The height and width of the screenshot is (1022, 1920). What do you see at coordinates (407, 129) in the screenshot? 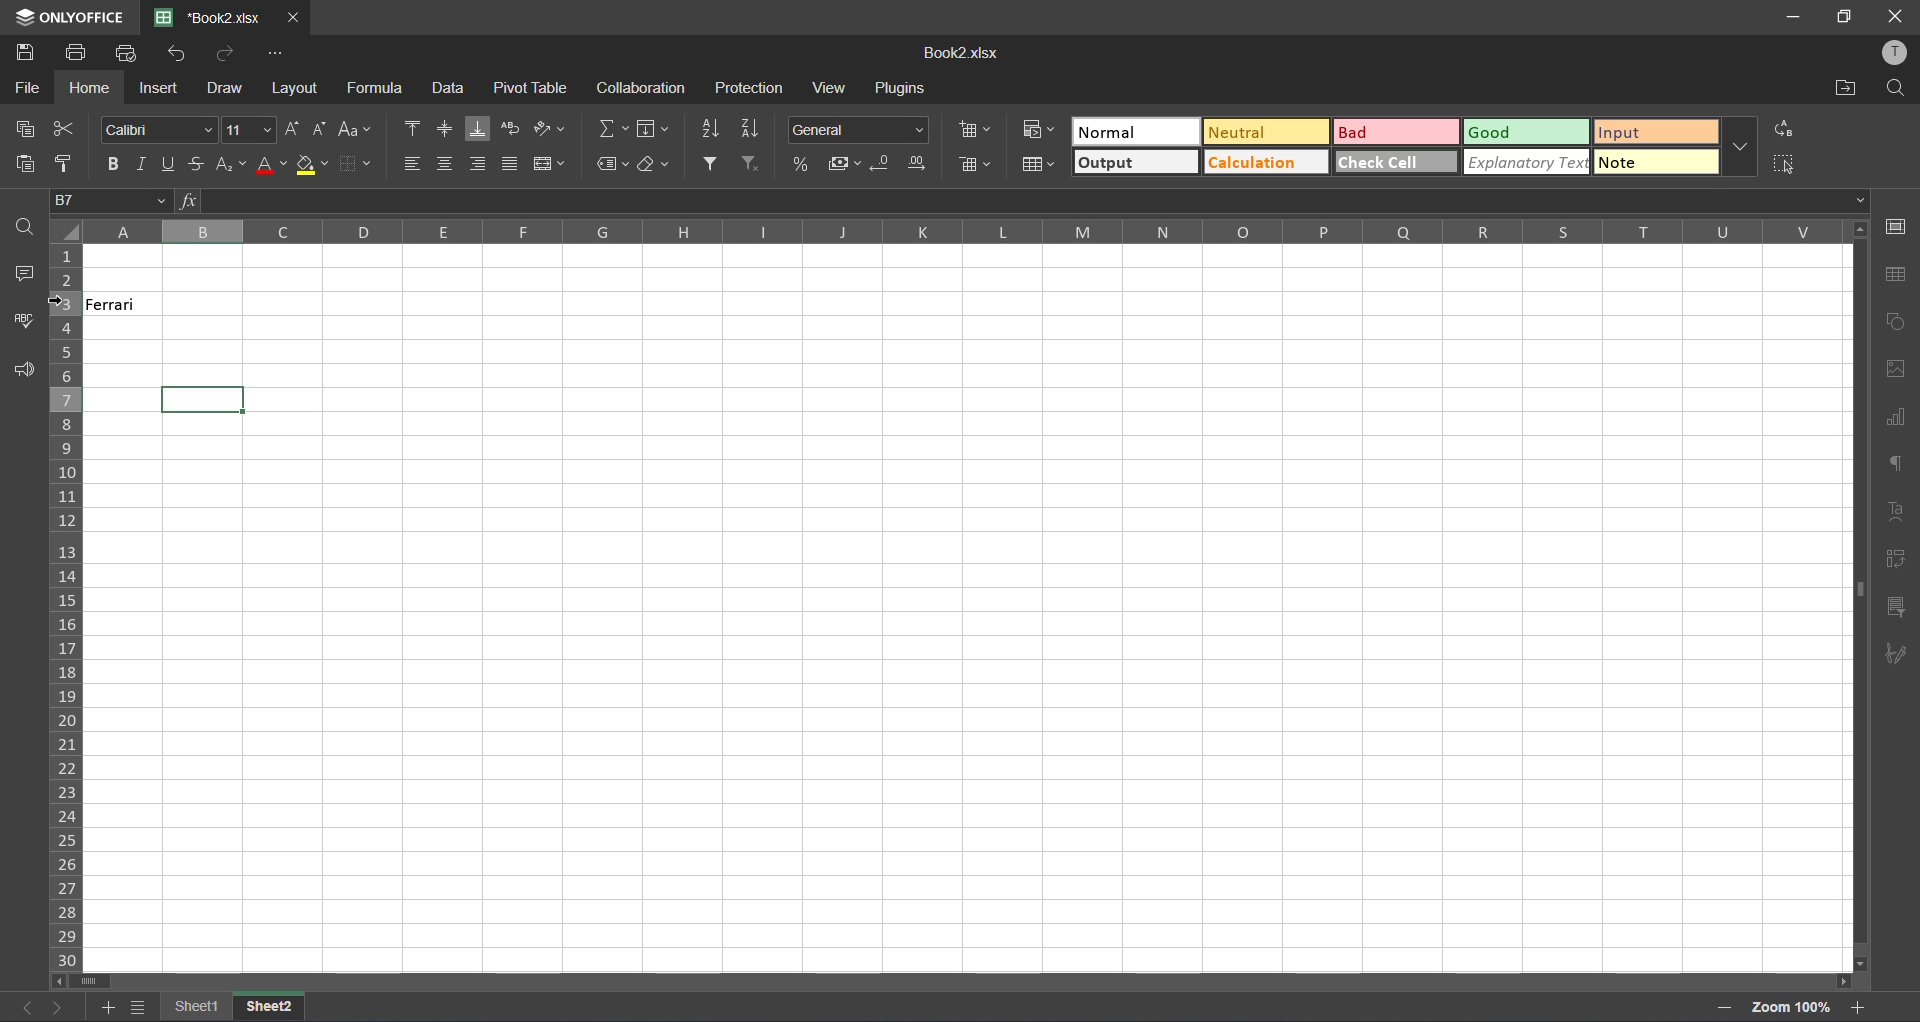
I see `align top` at bounding box center [407, 129].